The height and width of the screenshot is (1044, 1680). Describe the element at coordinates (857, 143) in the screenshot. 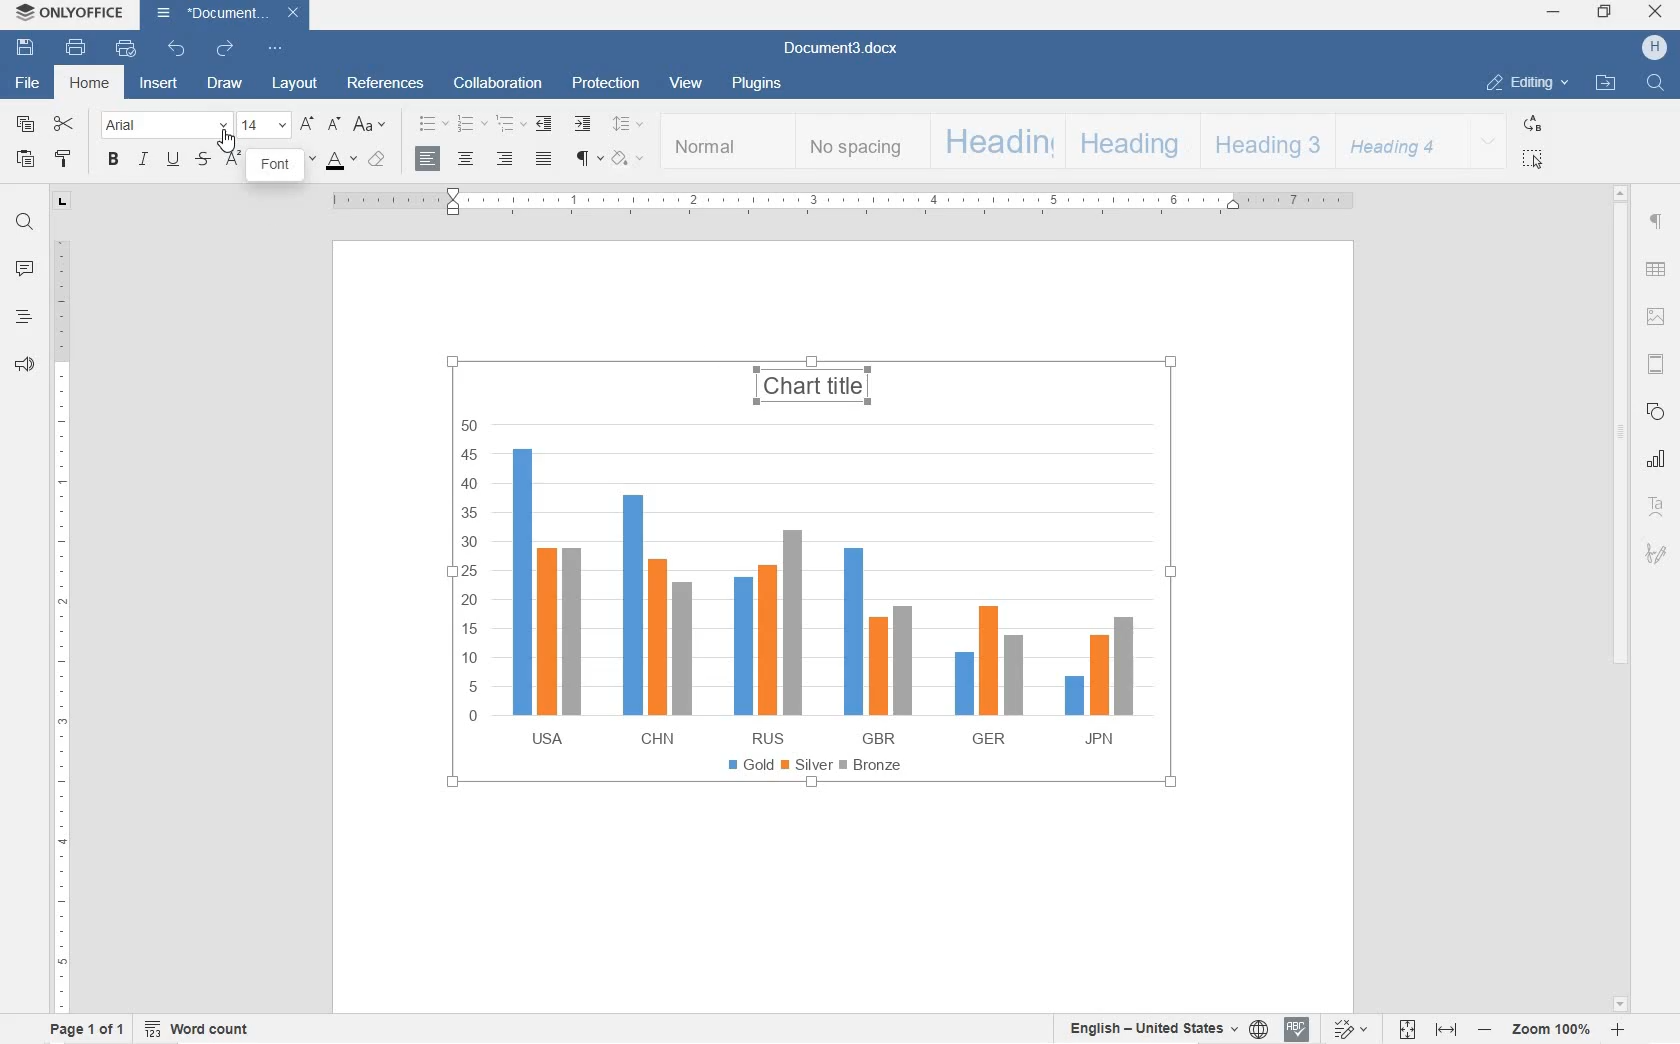

I see `NO SPACING` at that location.